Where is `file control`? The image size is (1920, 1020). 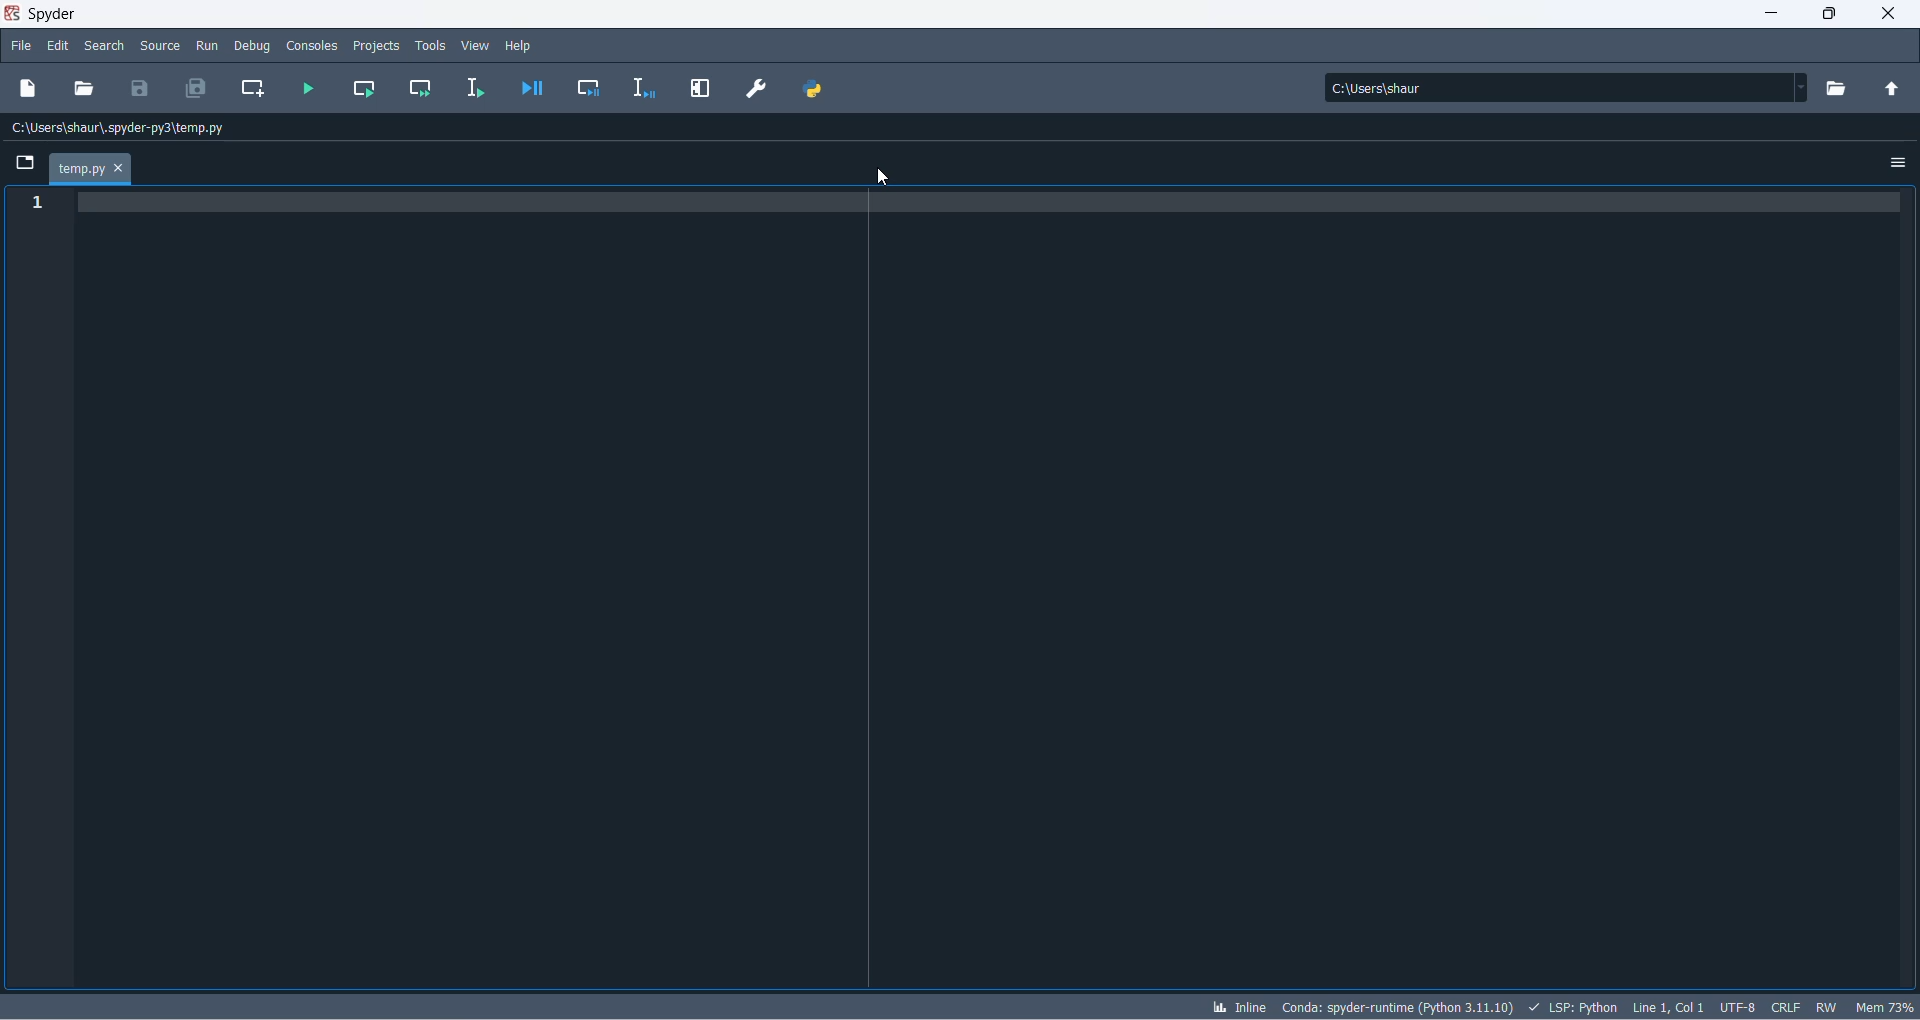
file control is located at coordinates (1823, 1006).